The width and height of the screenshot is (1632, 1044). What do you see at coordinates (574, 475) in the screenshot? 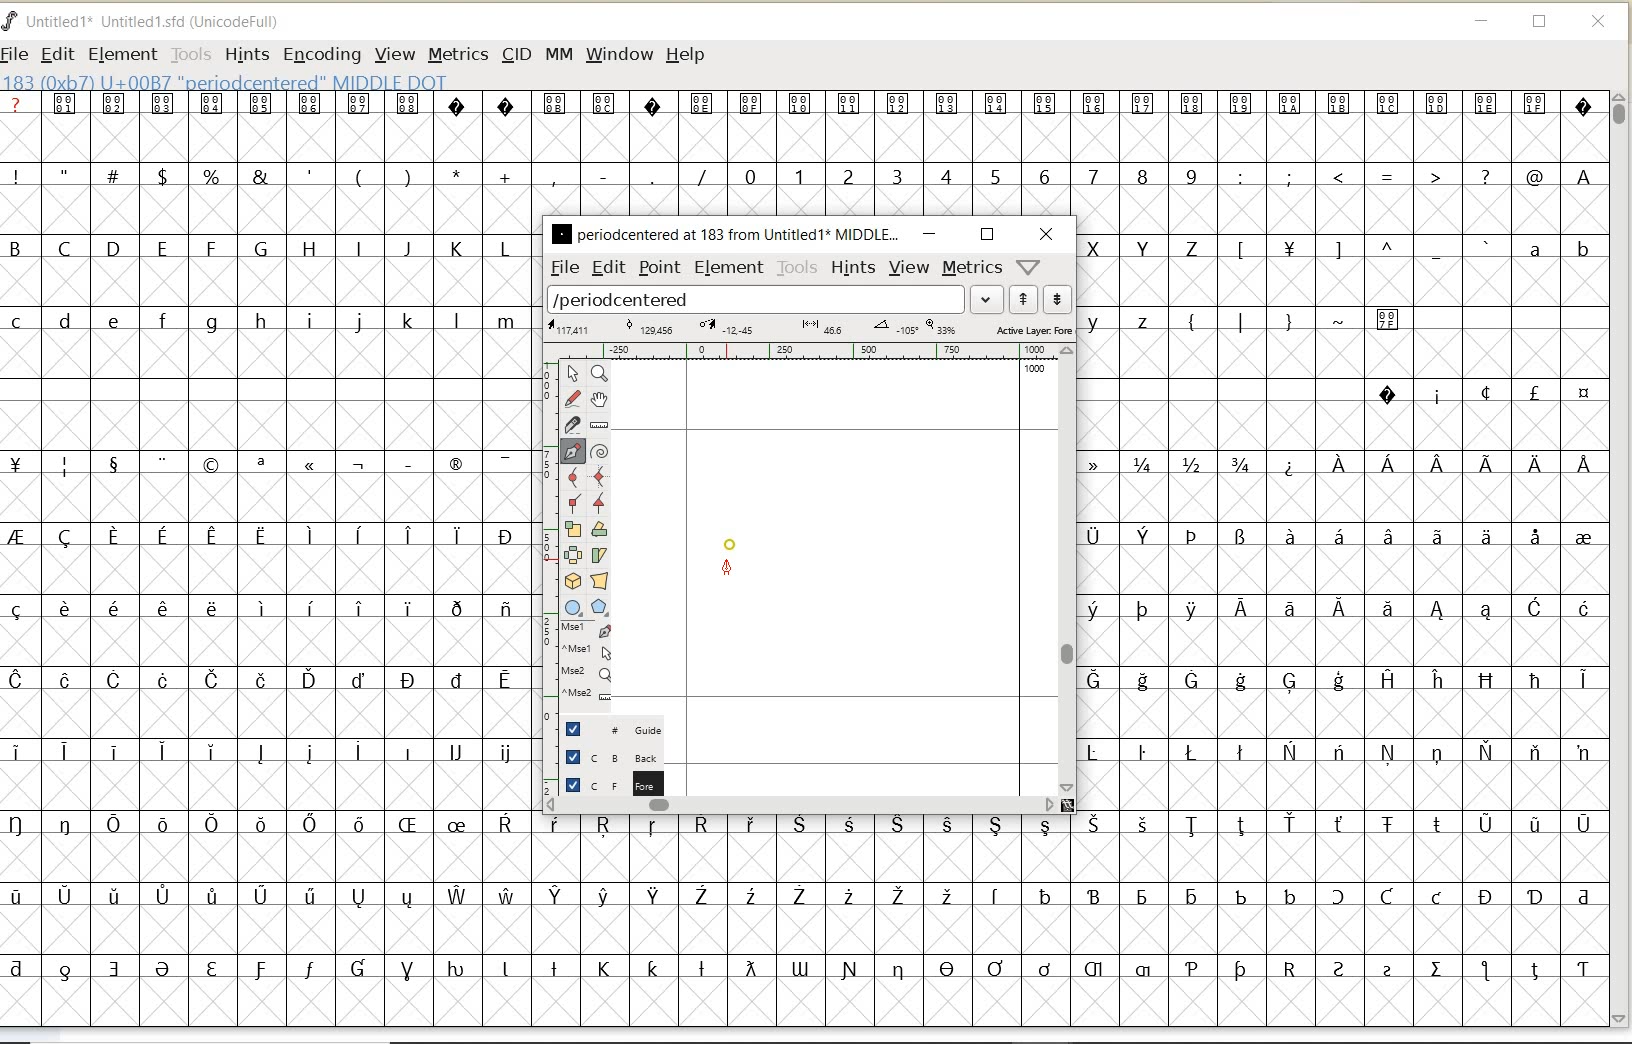
I see `add a curve point` at bounding box center [574, 475].